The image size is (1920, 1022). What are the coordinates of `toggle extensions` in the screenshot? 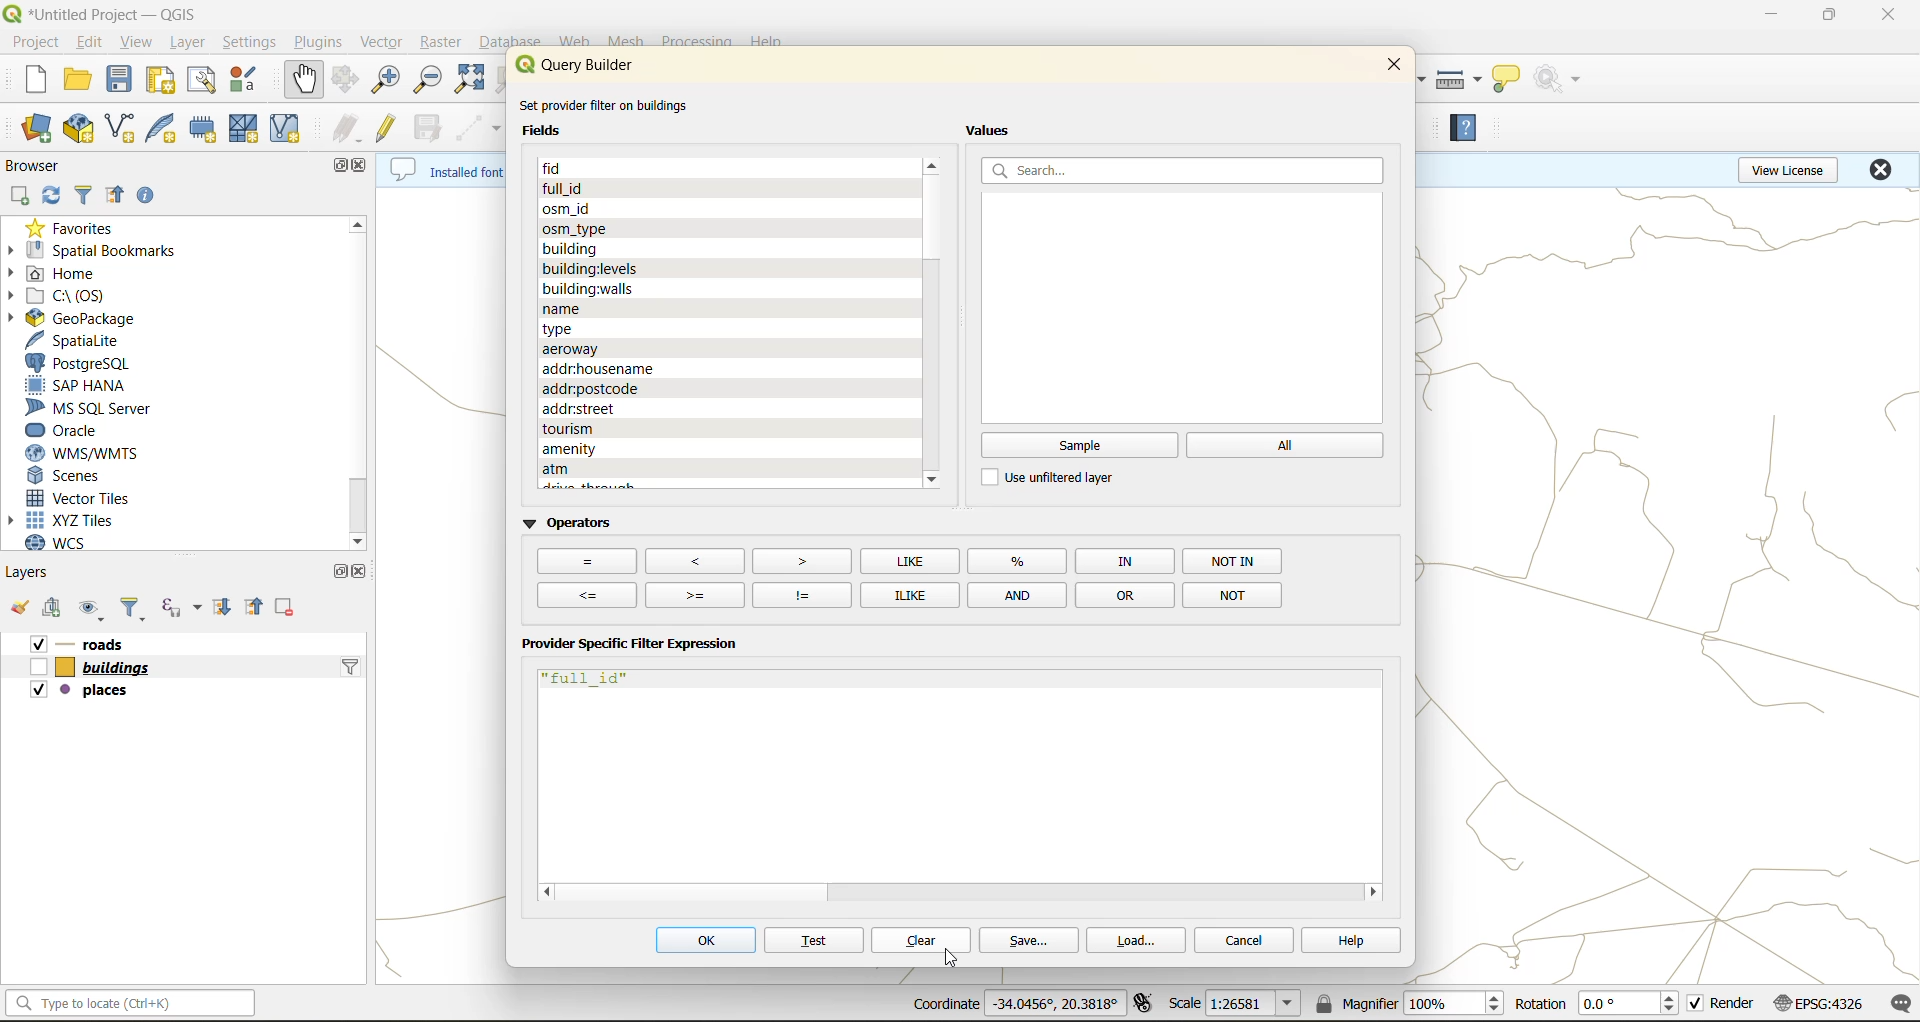 It's located at (1140, 1004).